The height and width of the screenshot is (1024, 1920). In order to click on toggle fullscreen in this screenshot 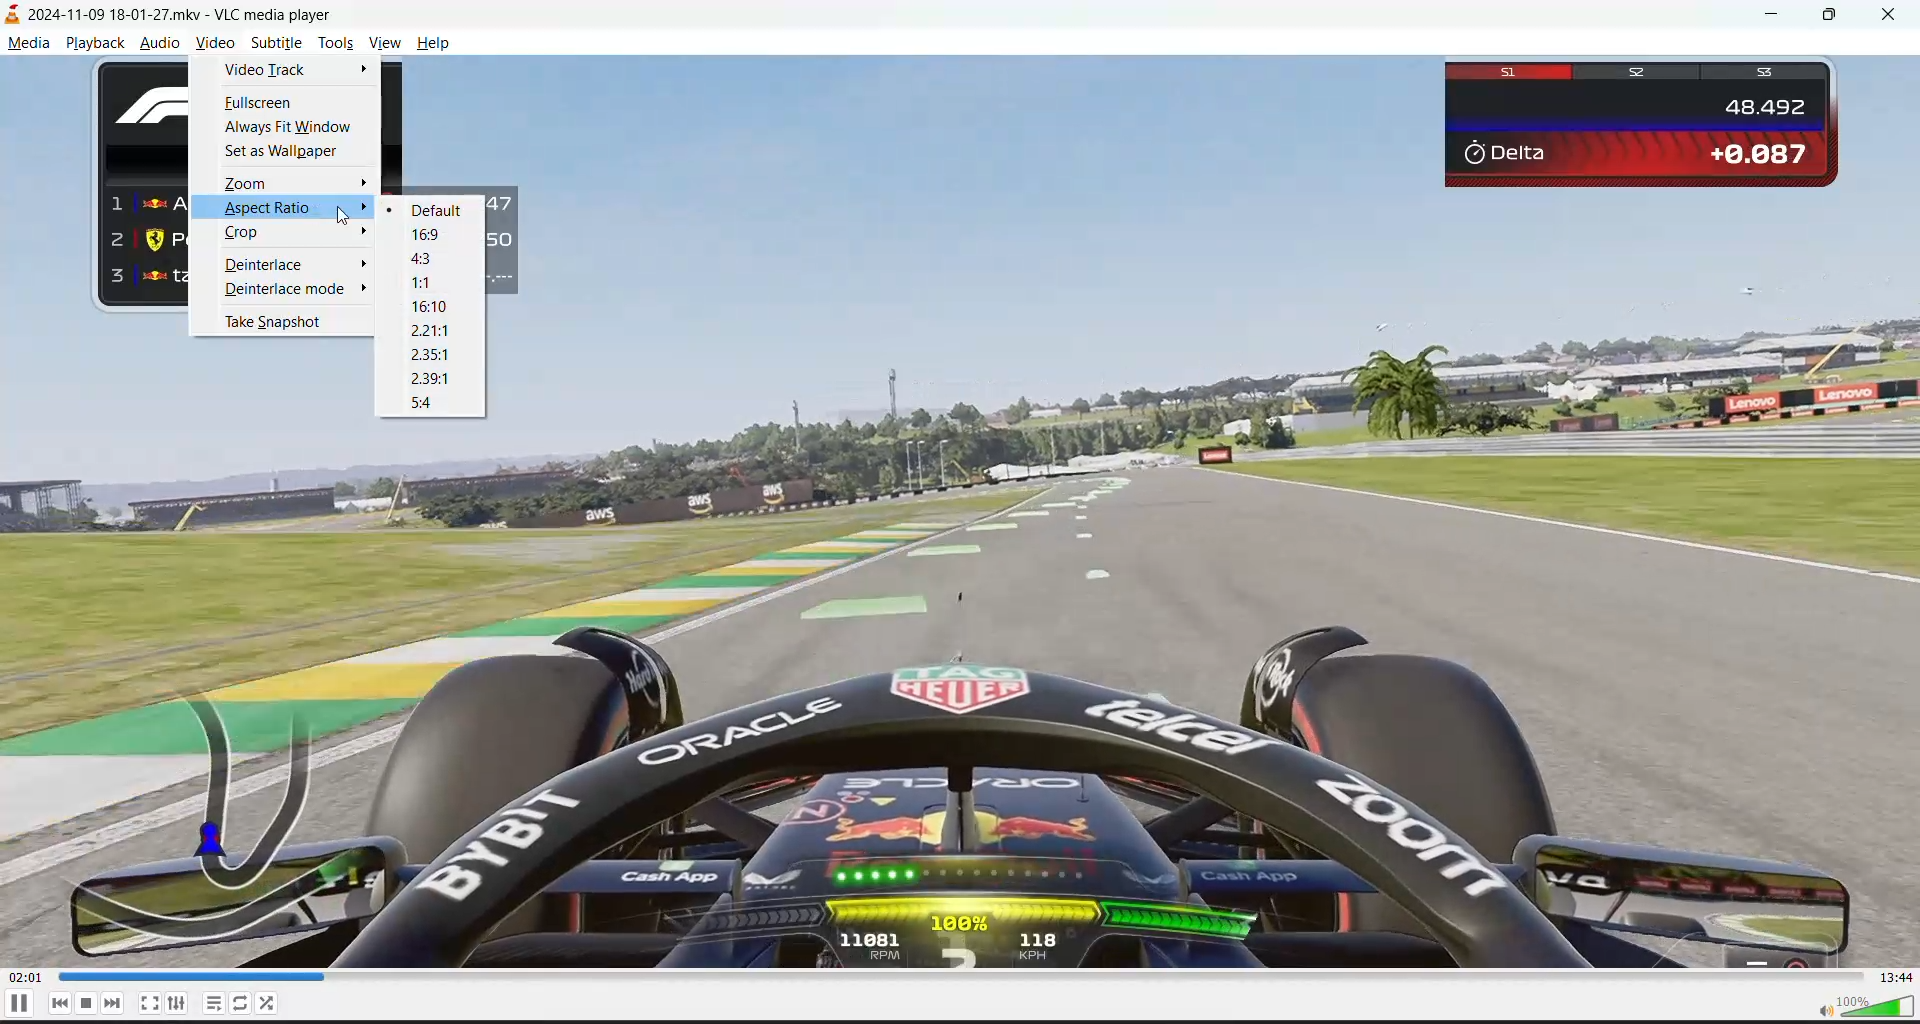, I will do `click(149, 1002)`.